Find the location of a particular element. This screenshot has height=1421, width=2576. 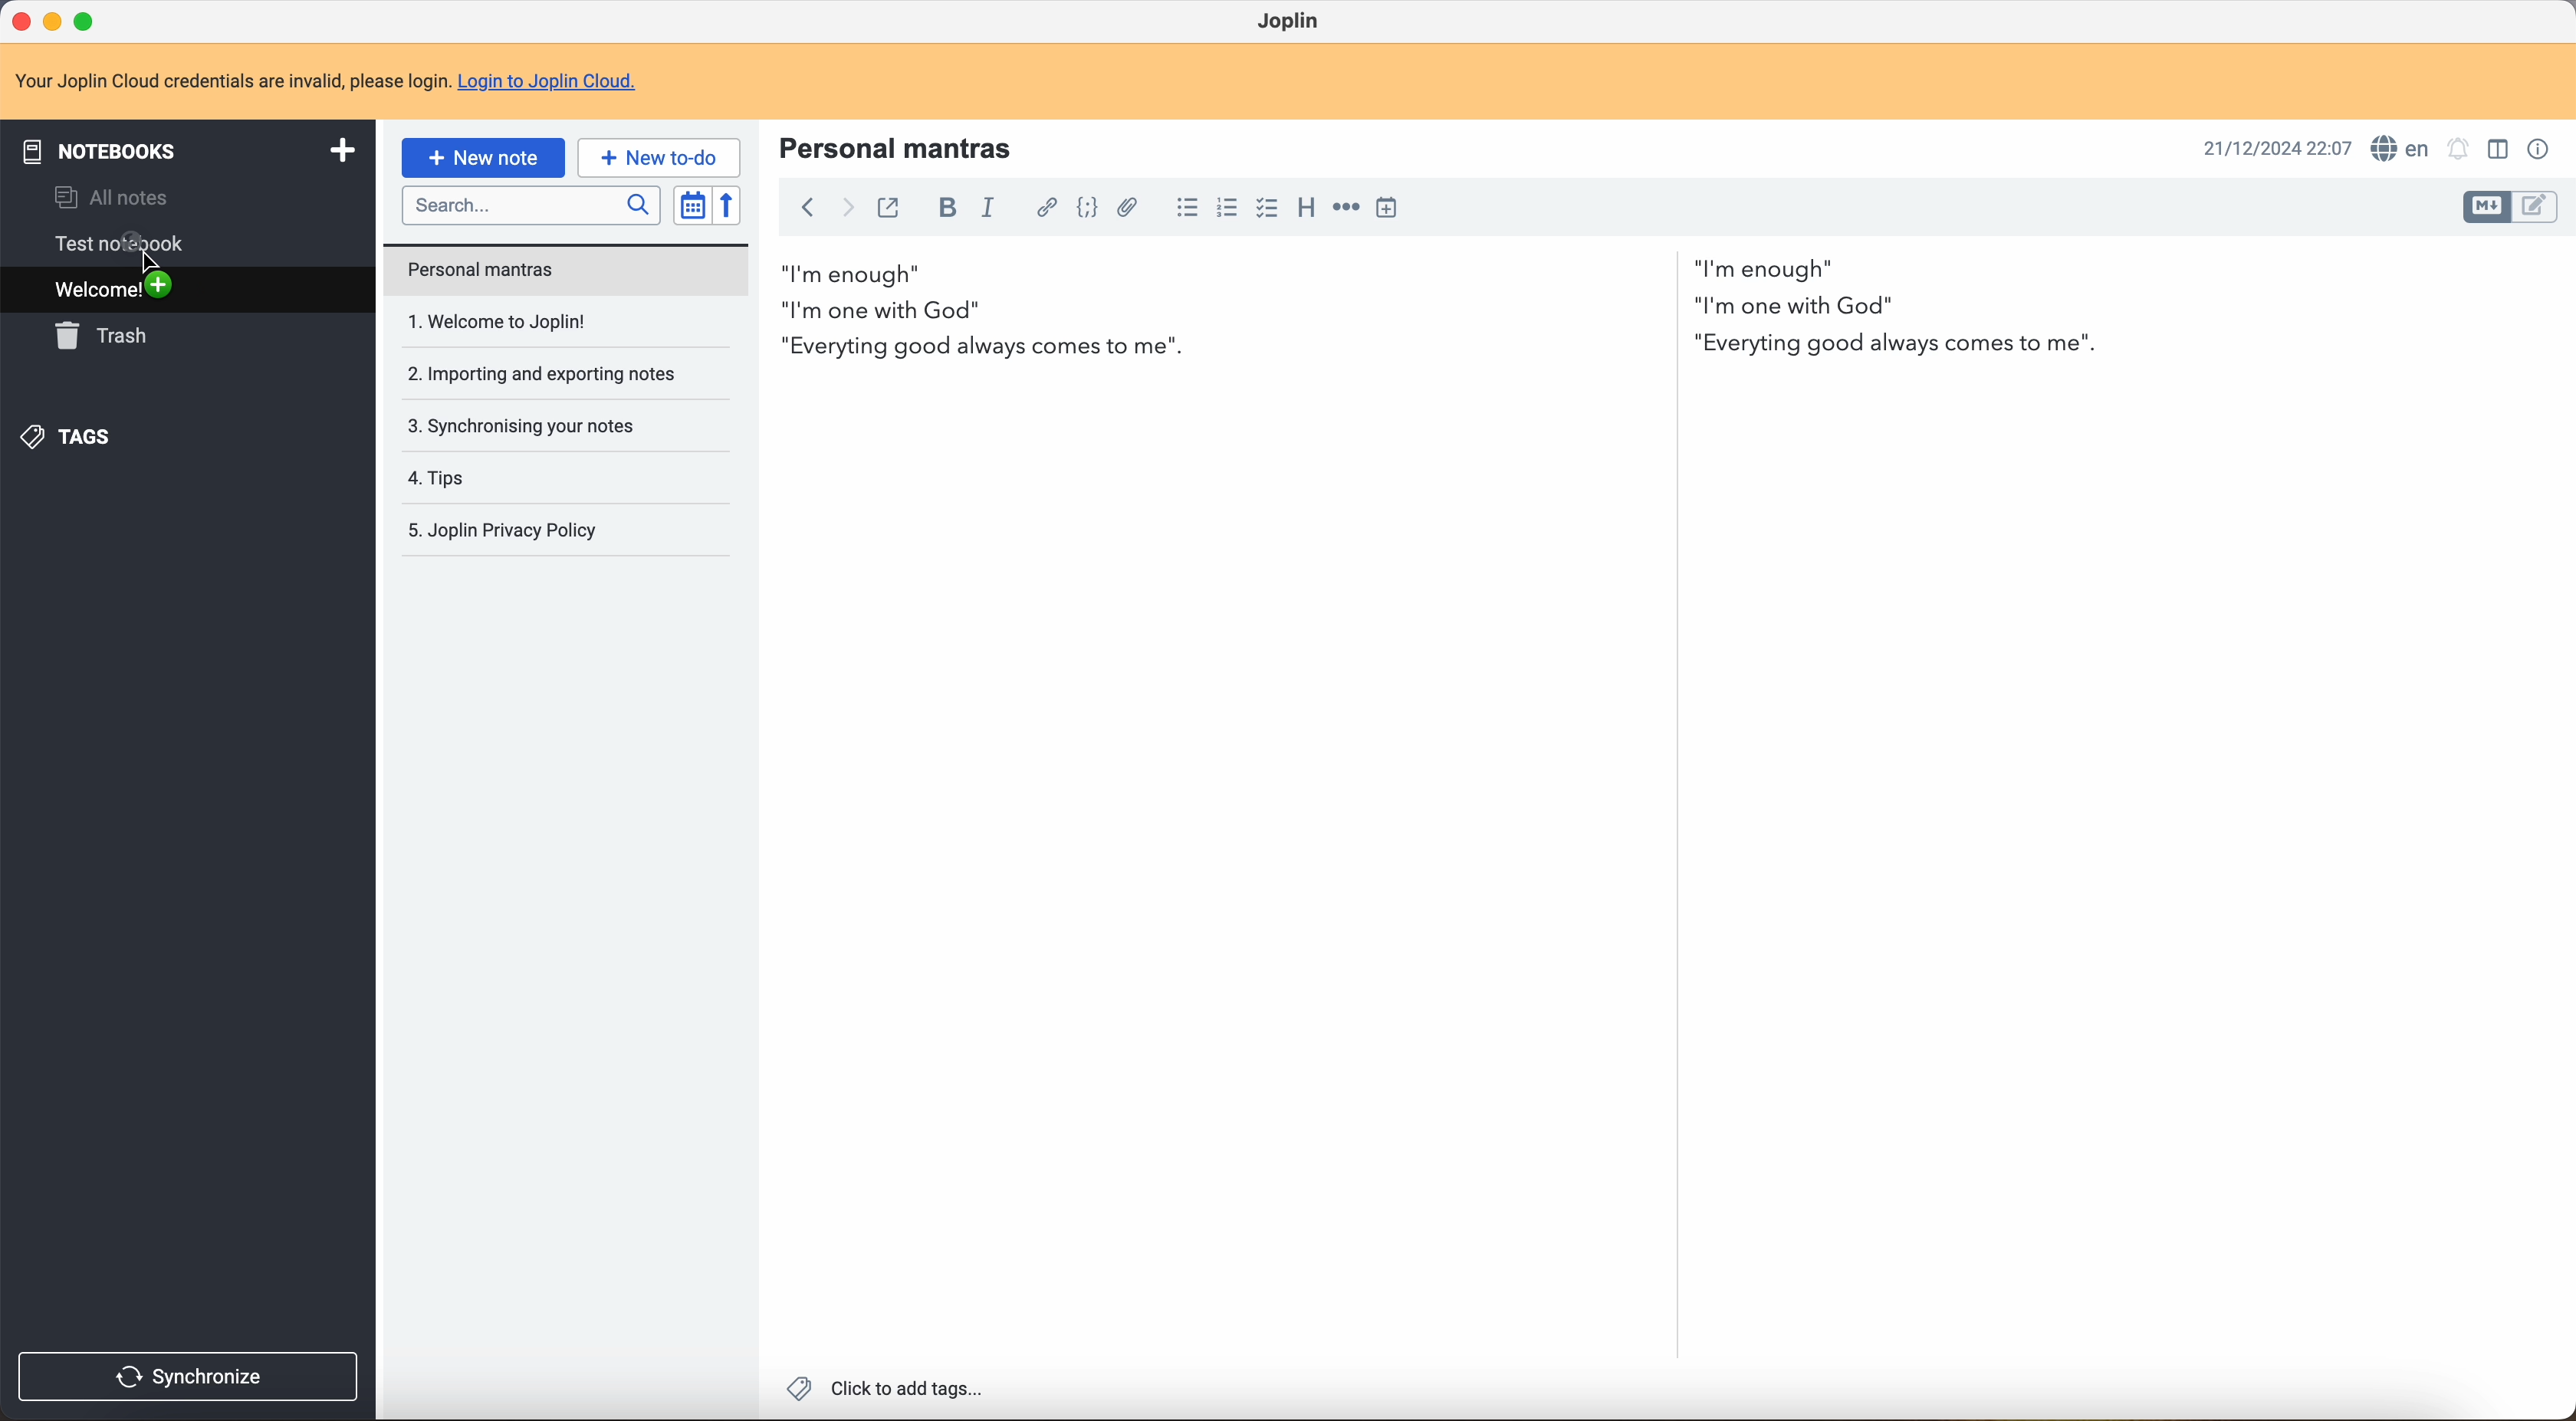

code is located at coordinates (1085, 210).